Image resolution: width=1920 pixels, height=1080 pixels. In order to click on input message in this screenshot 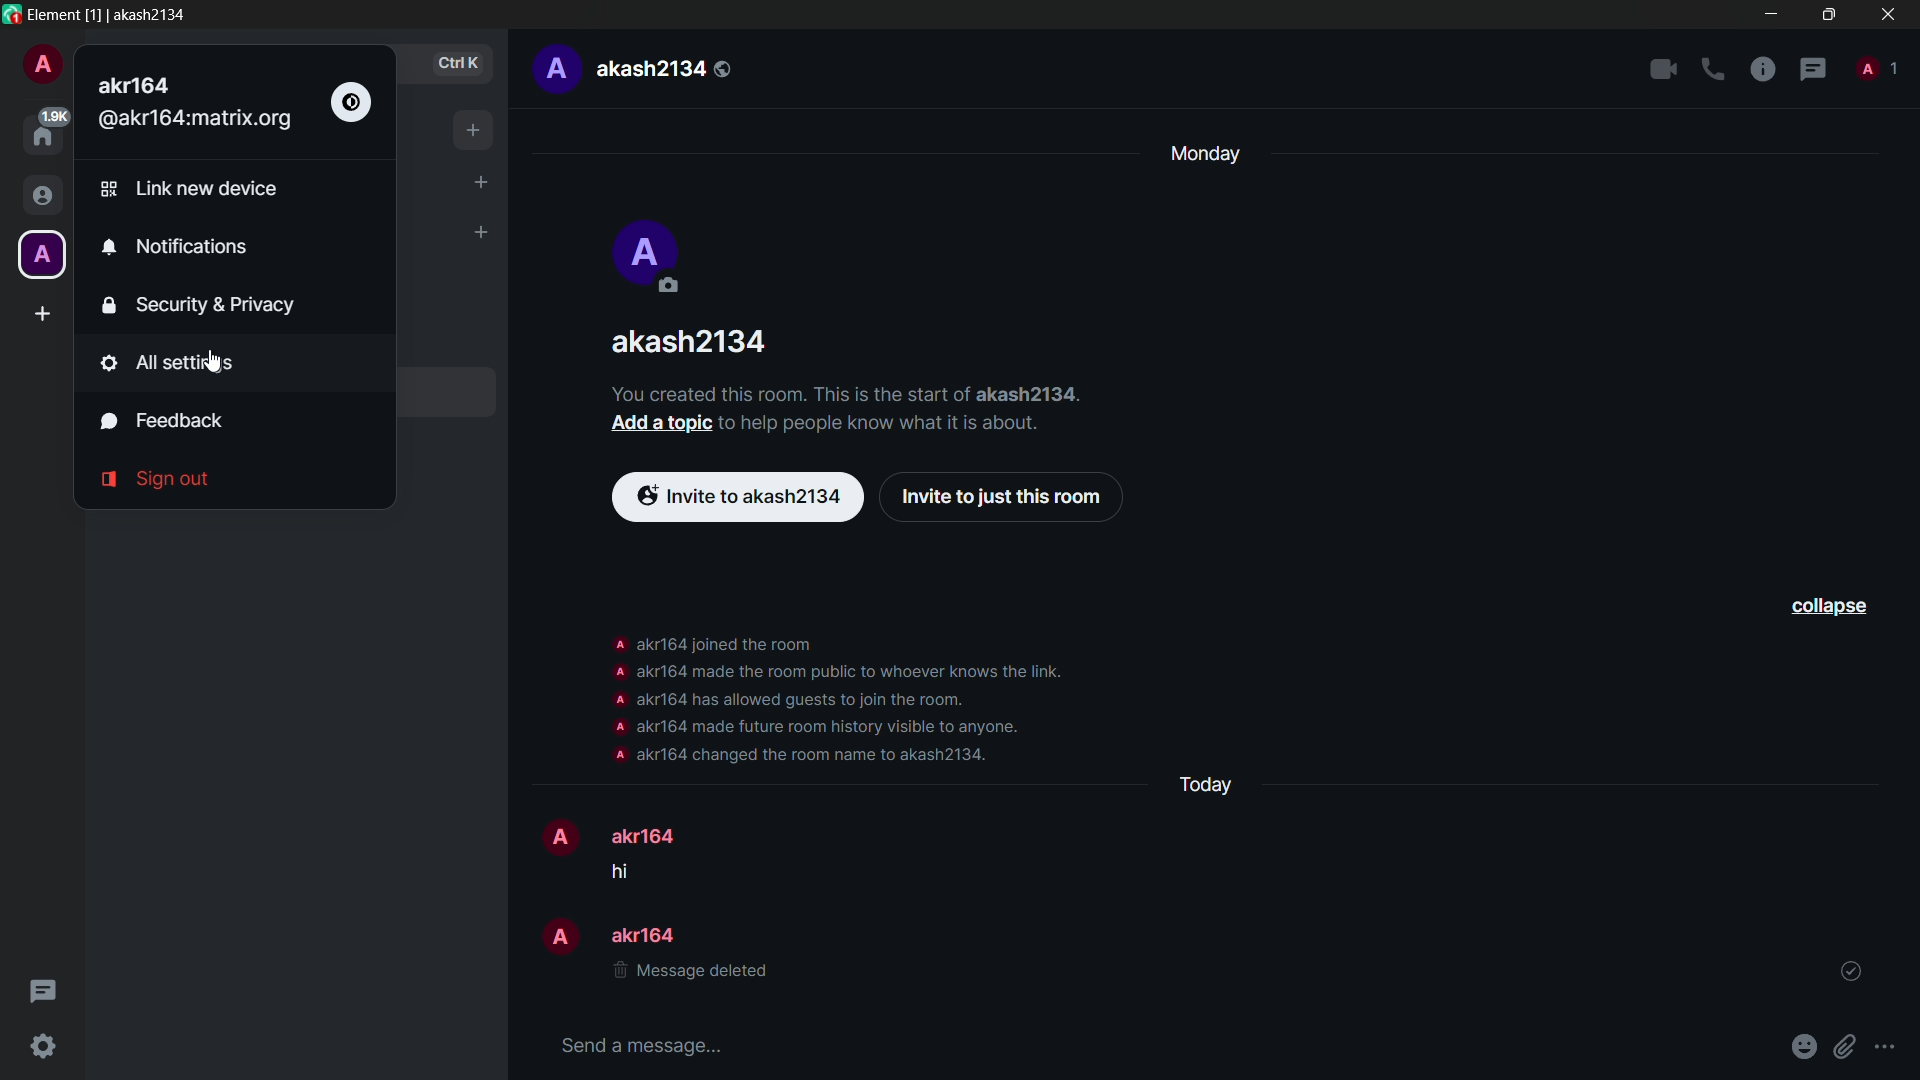, I will do `click(640, 1045)`.